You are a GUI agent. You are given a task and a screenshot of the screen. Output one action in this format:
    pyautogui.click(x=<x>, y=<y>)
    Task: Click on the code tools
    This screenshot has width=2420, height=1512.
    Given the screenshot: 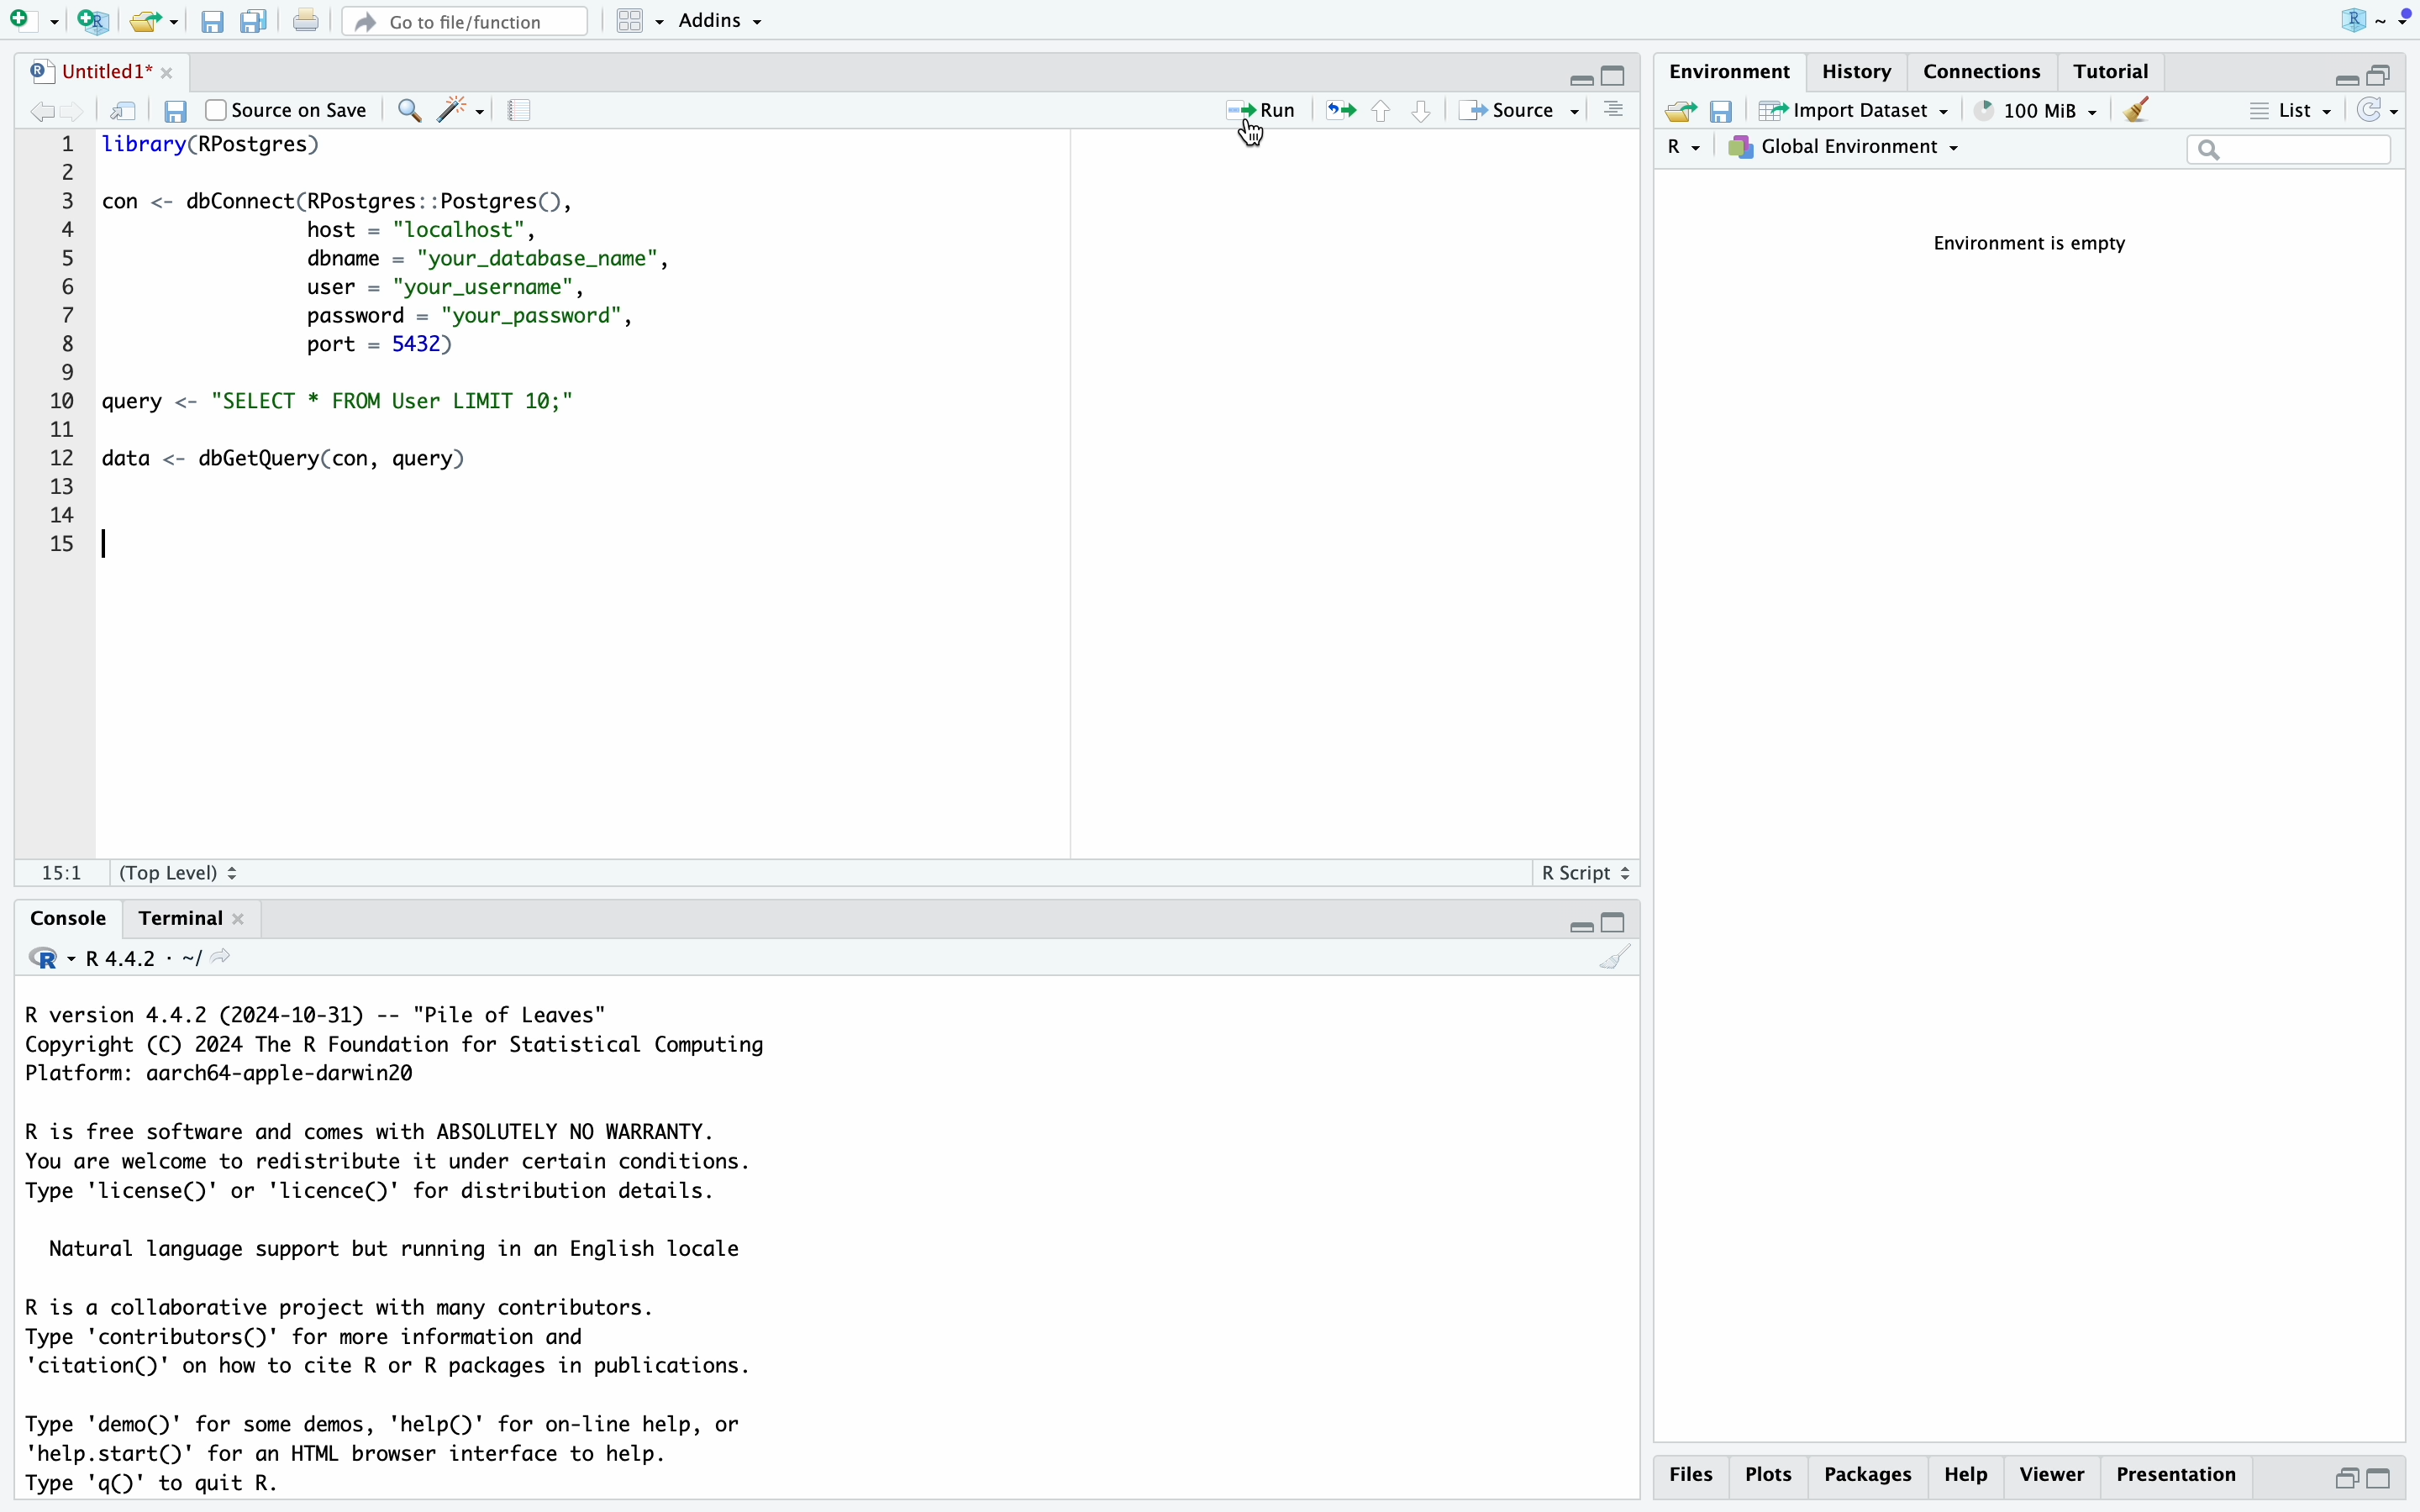 What is the action you would take?
    pyautogui.click(x=463, y=108)
    